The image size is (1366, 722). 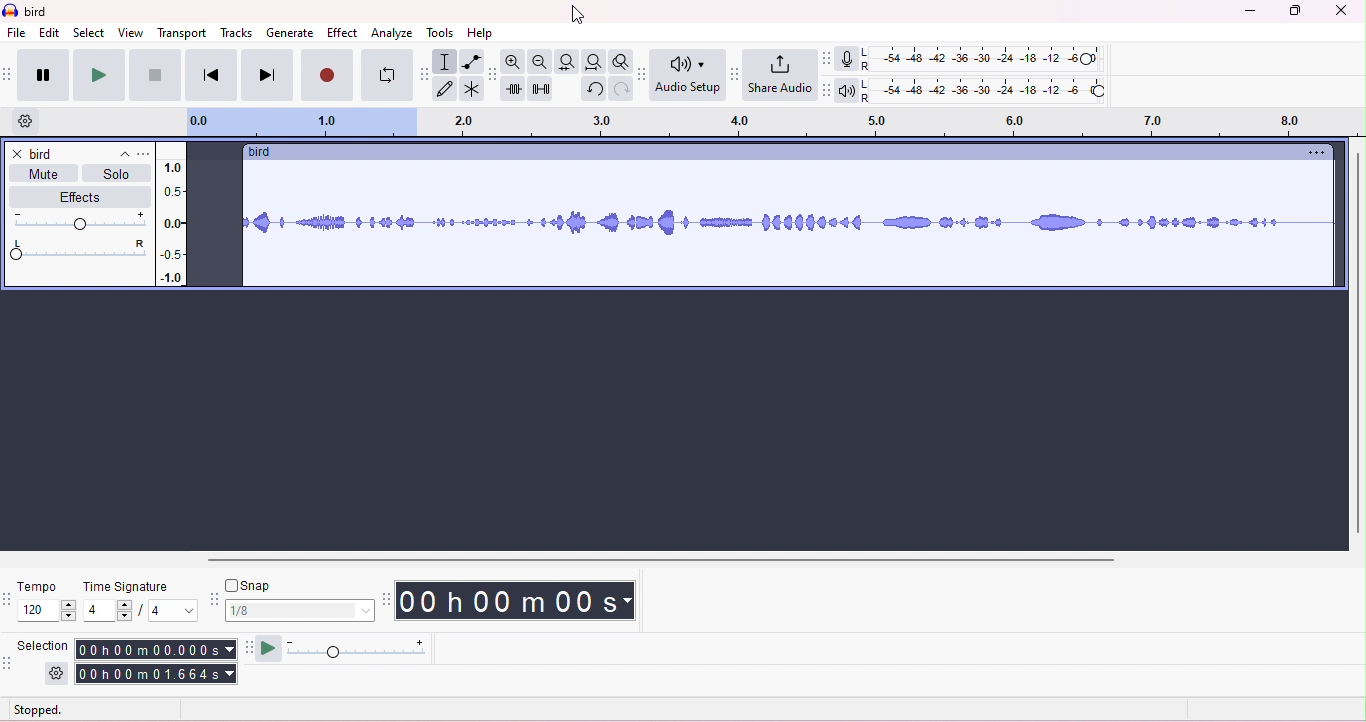 What do you see at coordinates (621, 62) in the screenshot?
I see `toggle zoom` at bounding box center [621, 62].